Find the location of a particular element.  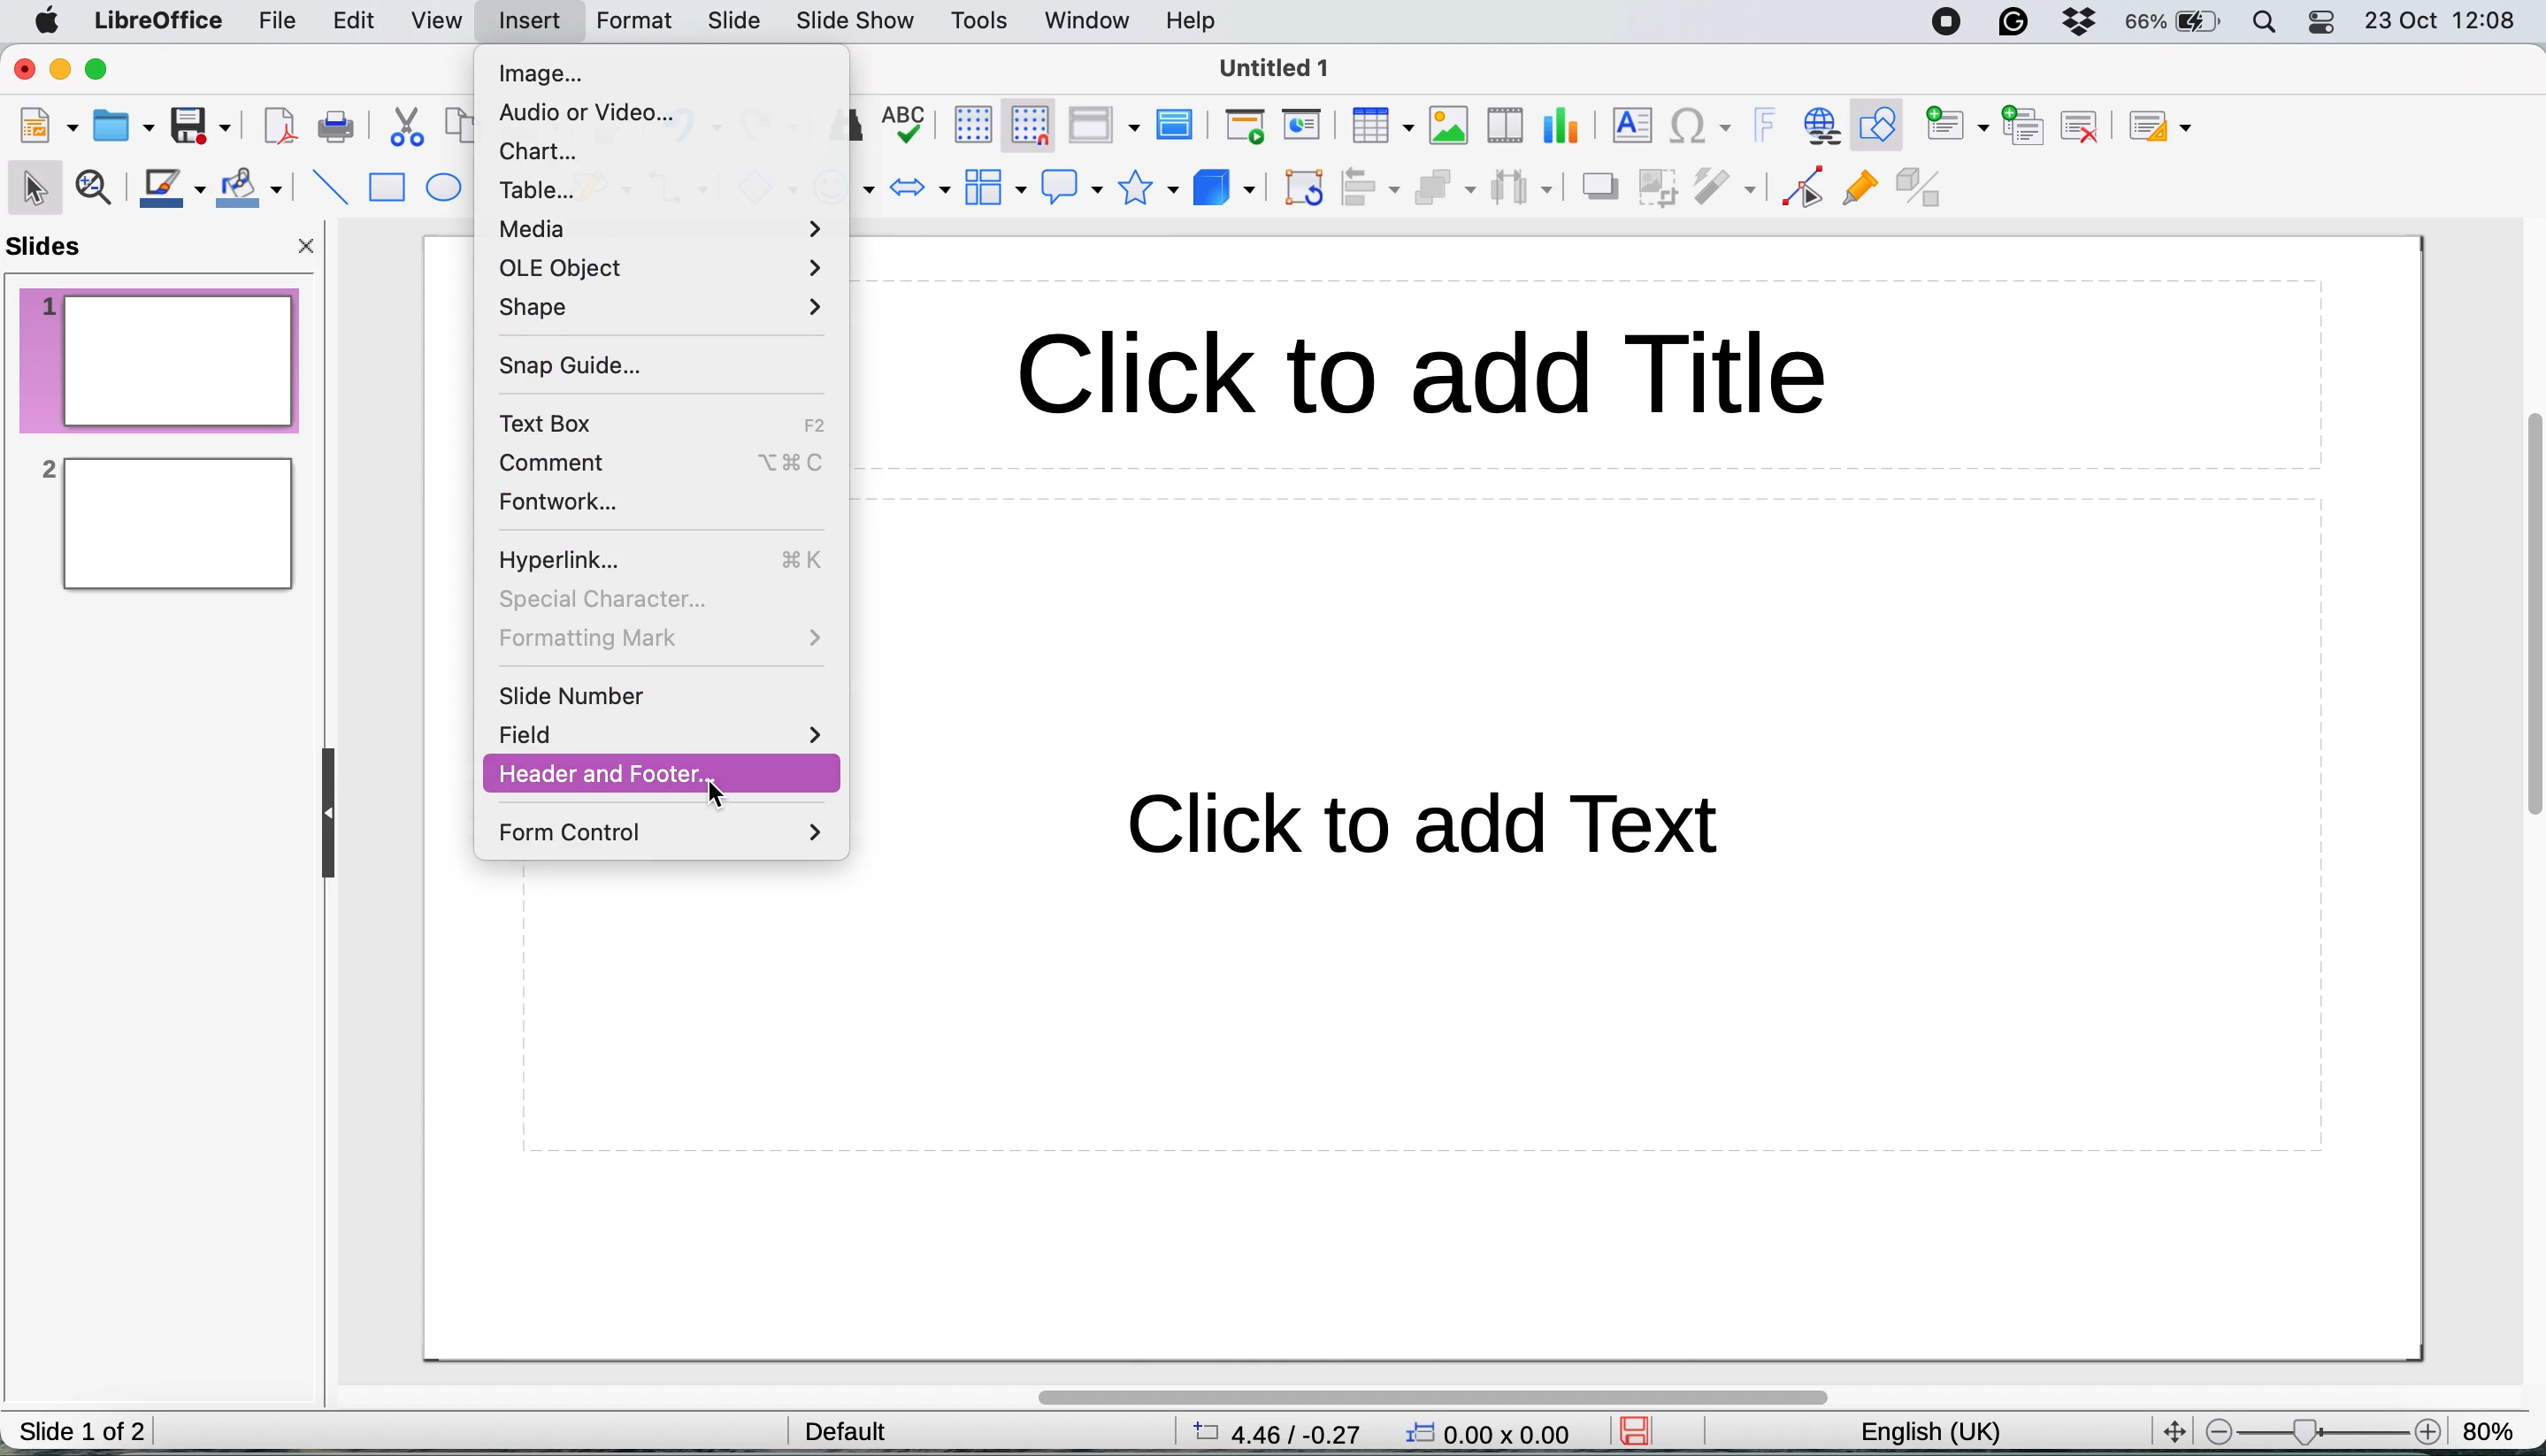

insert text is located at coordinates (1628, 124).